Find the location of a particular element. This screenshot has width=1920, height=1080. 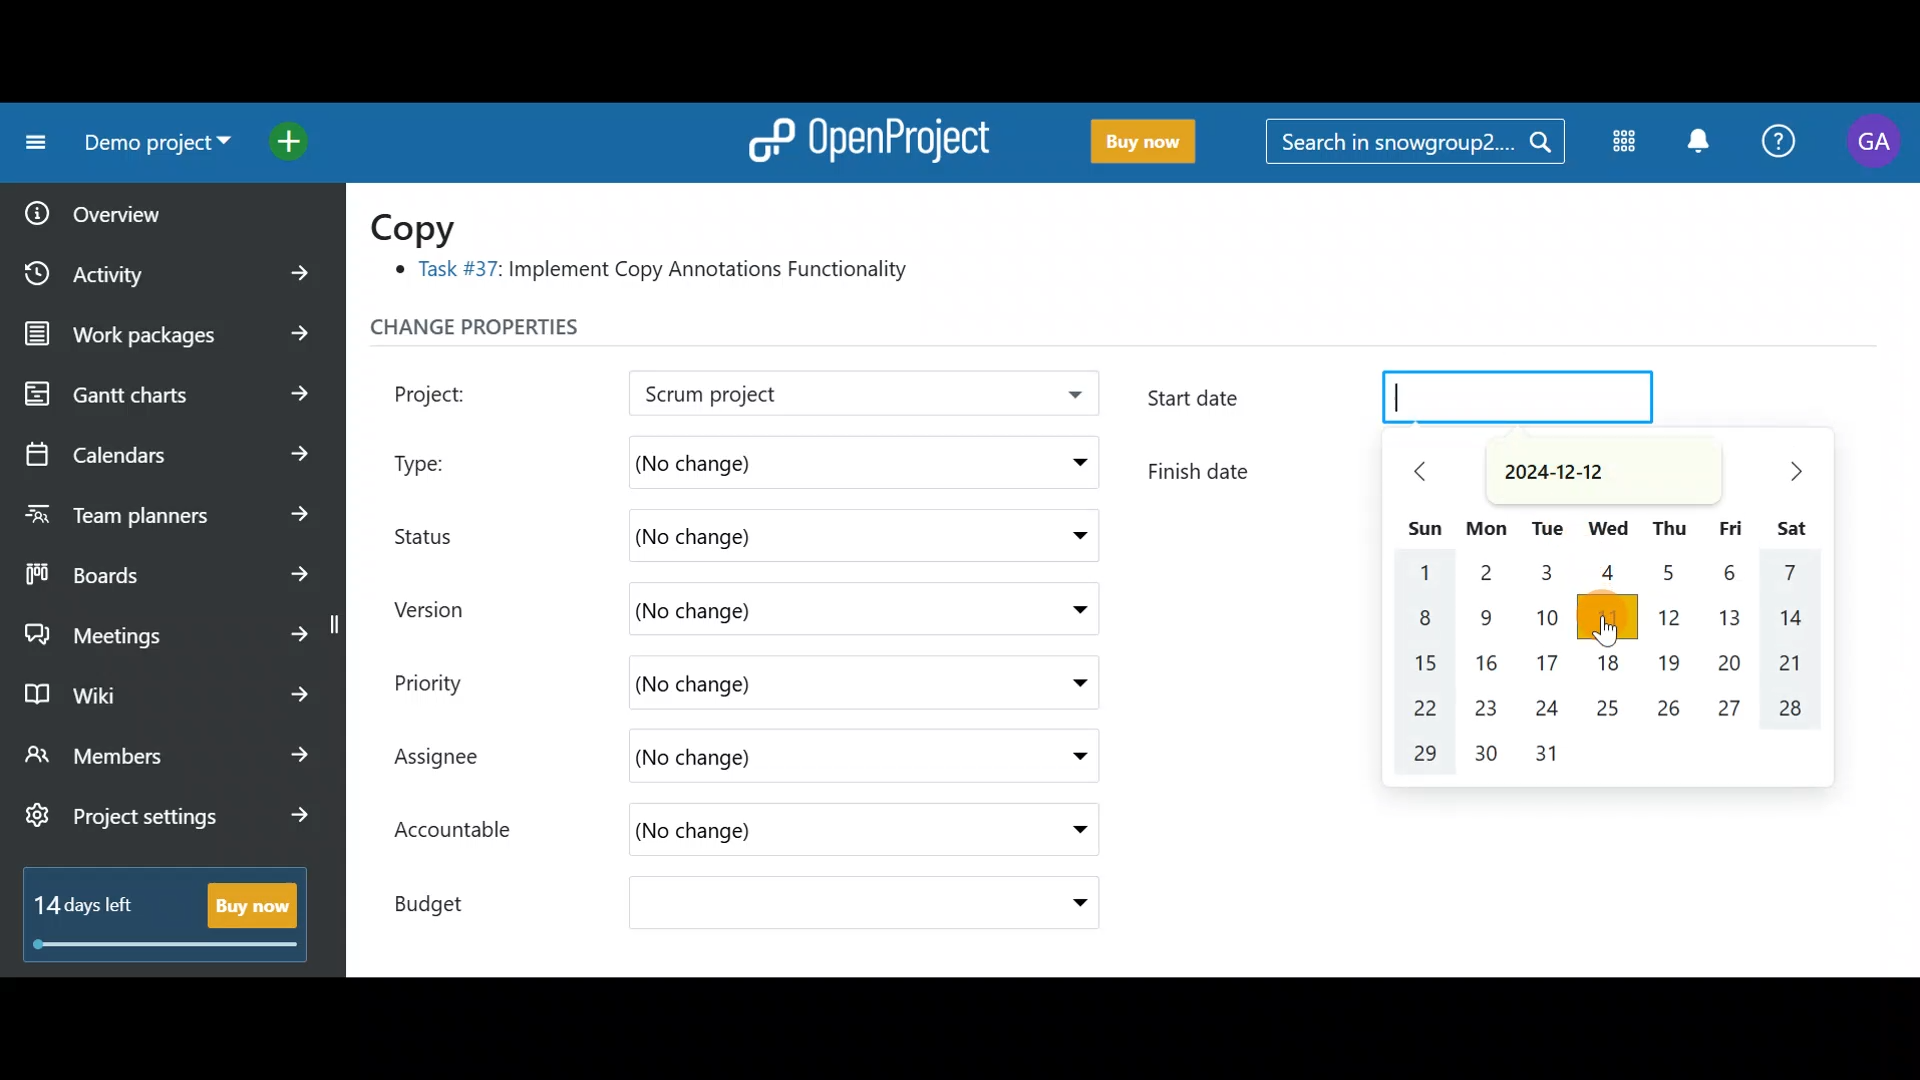

Next is located at coordinates (1790, 471).